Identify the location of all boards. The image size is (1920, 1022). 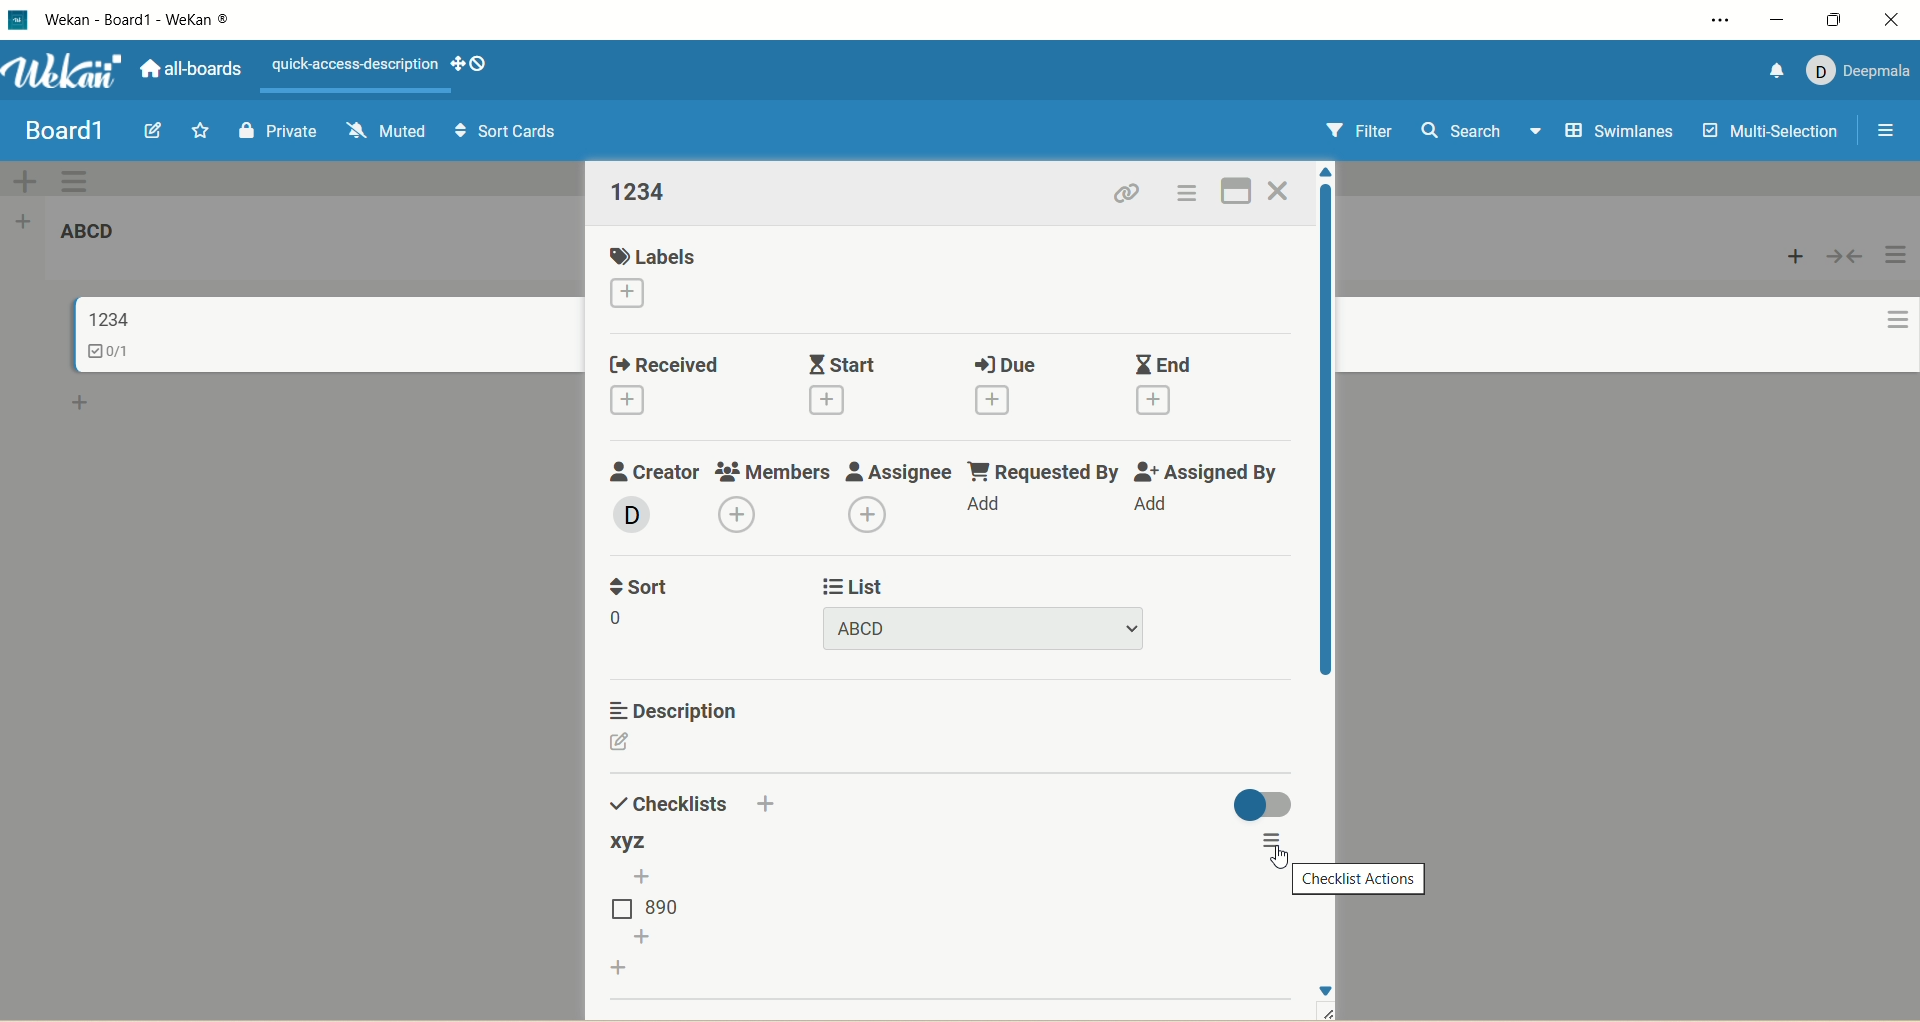
(187, 69).